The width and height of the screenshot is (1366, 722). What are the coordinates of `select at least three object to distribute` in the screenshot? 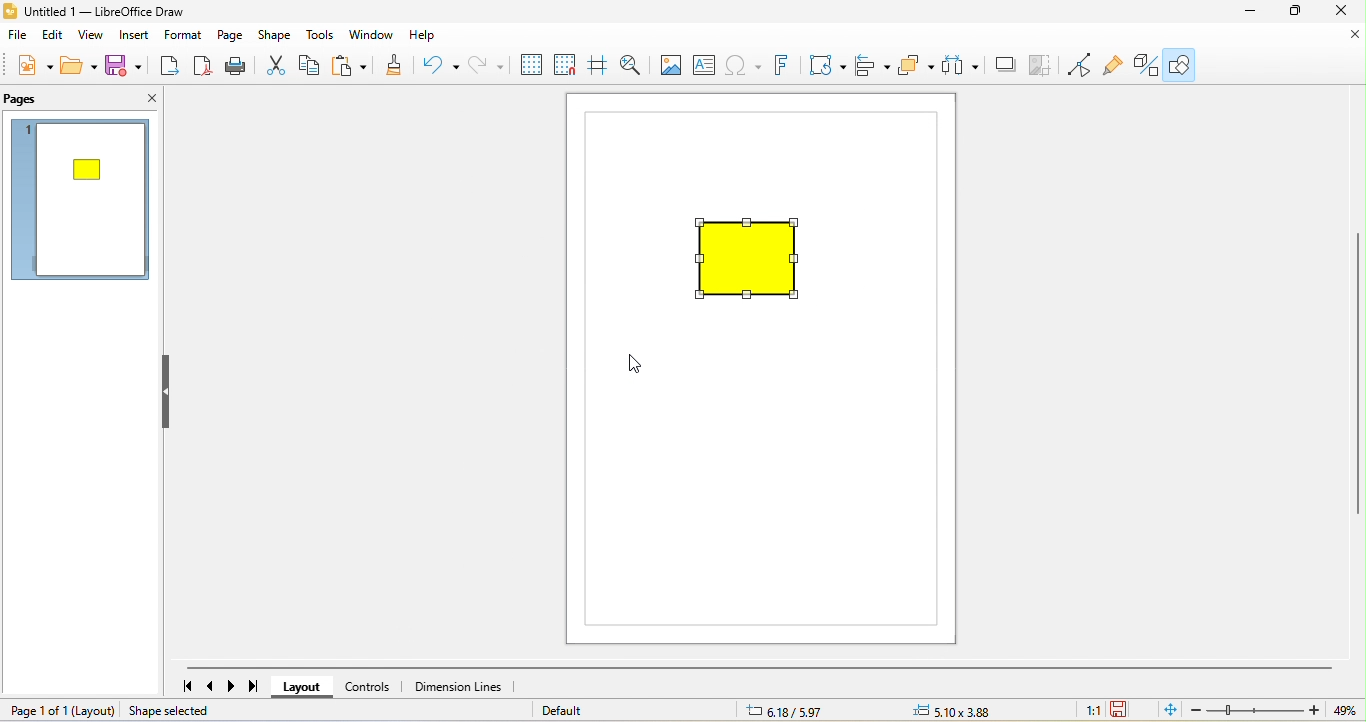 It's located at (963, 64).